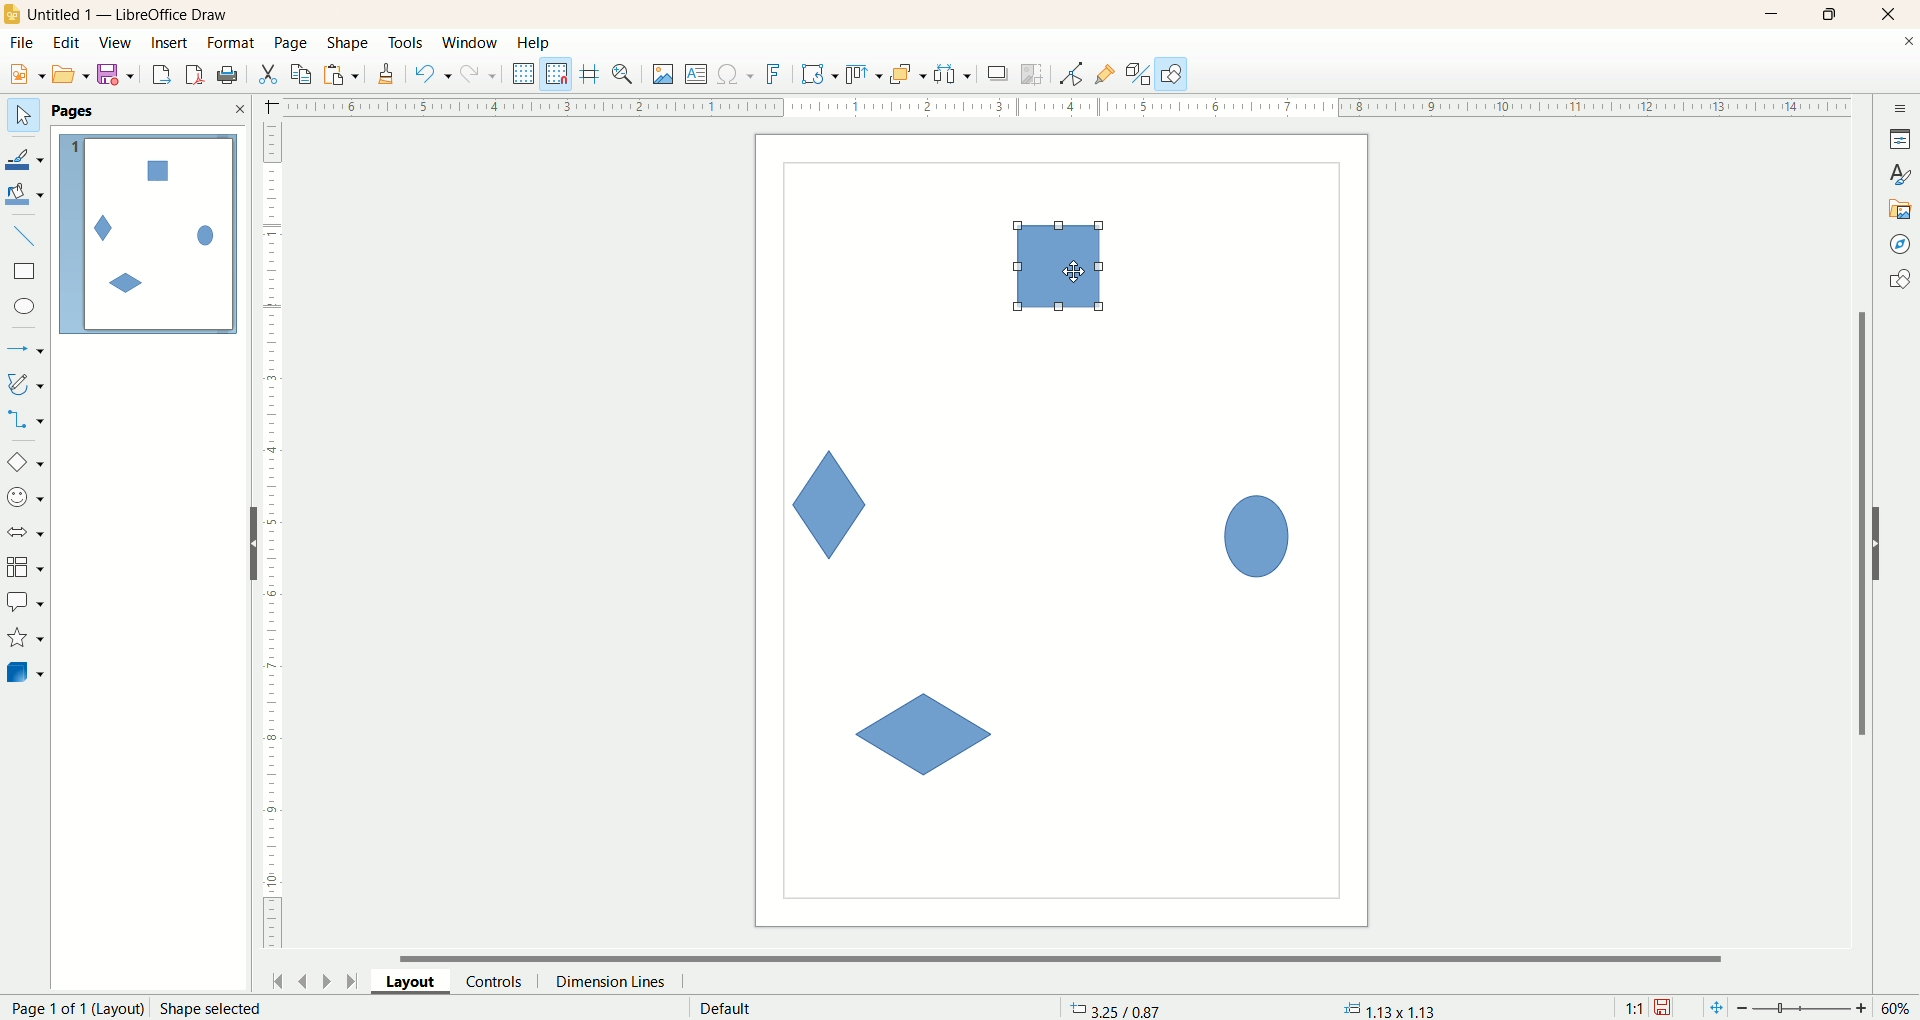 This screenshot has height=1020, width=1920. Describe the element at coordinates (535, 43) in the screenshot. I see `help` at that location.